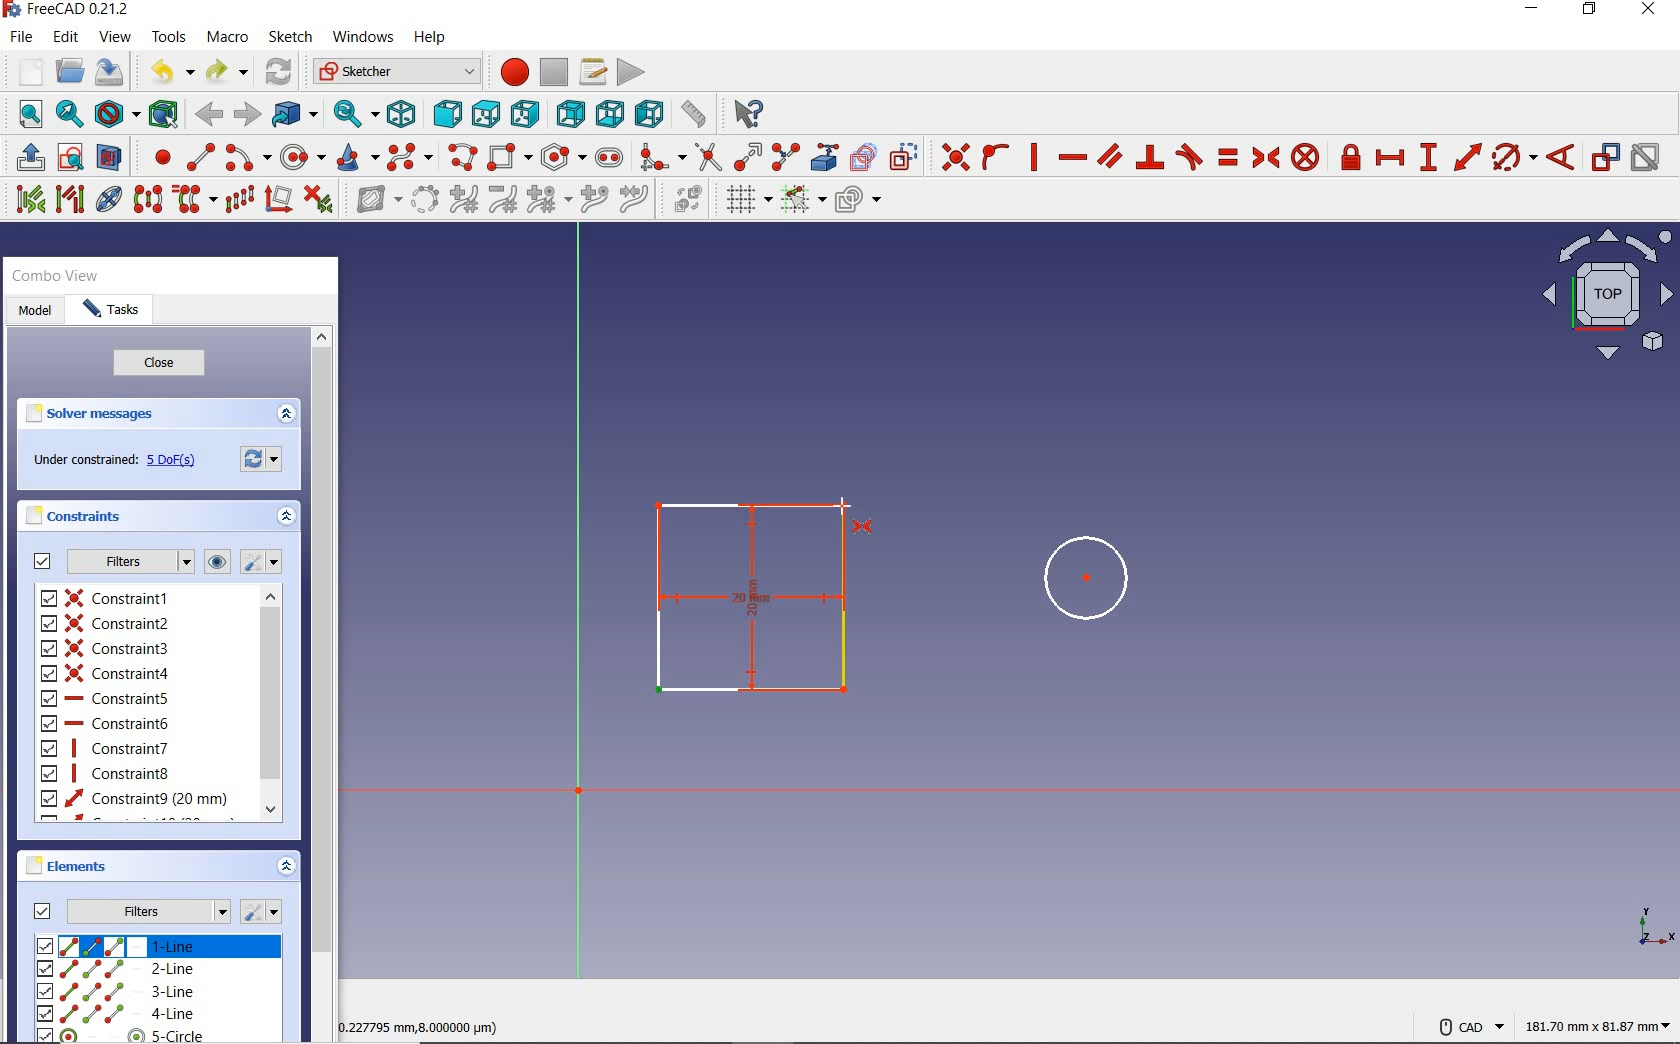 This screenshot has width=1680, height=1044. What do you see at coordinates (26, 72) in the screenshot?
I see `new` at bounding box center [26, 72].